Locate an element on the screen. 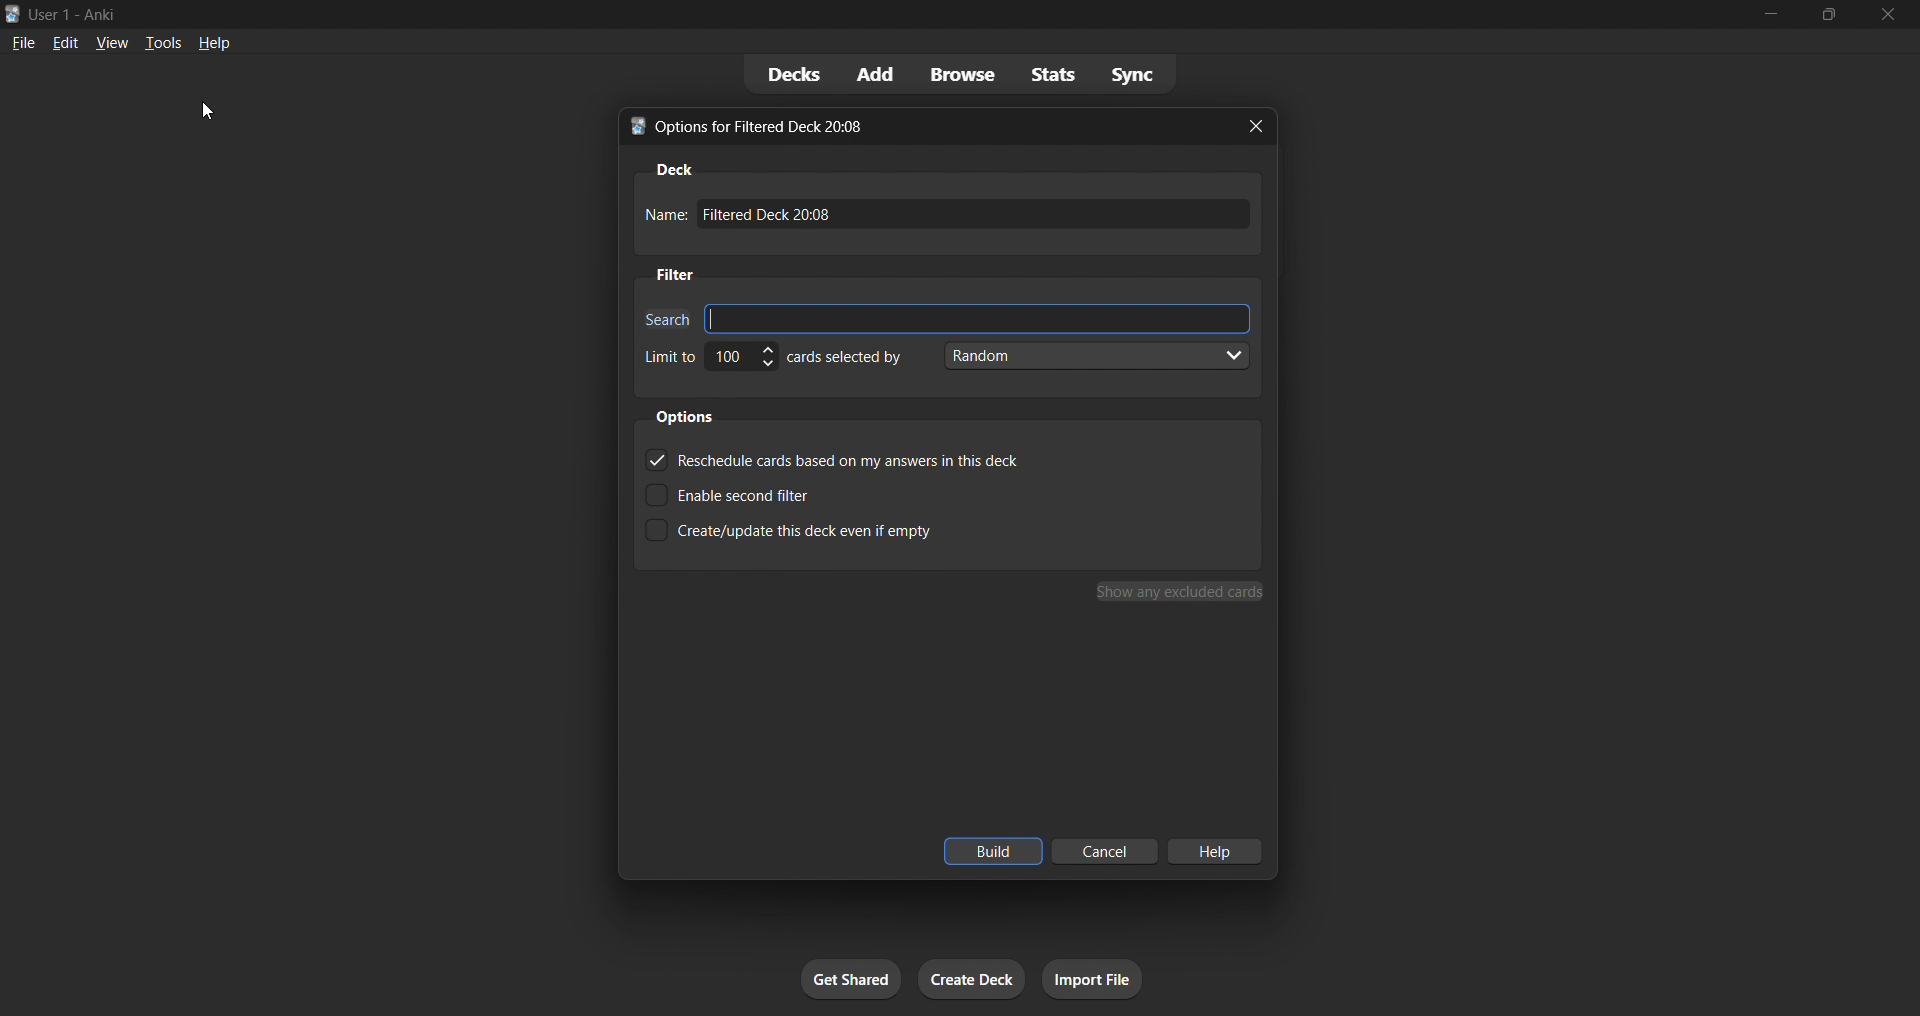 The width and height of the screenshot is (1920, 1016). get shared is located at coordinates (853, 978).